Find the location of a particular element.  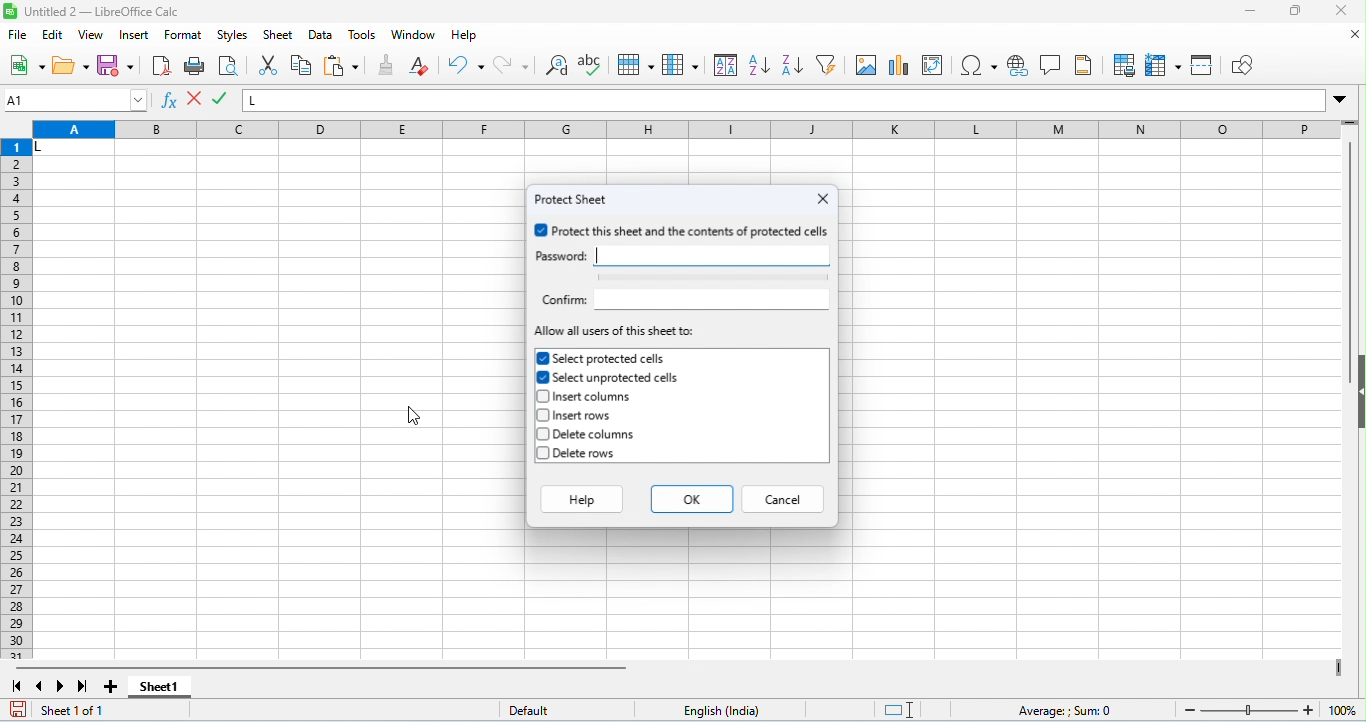

sheet 1 of 1 is located at coordinates (78, 711).